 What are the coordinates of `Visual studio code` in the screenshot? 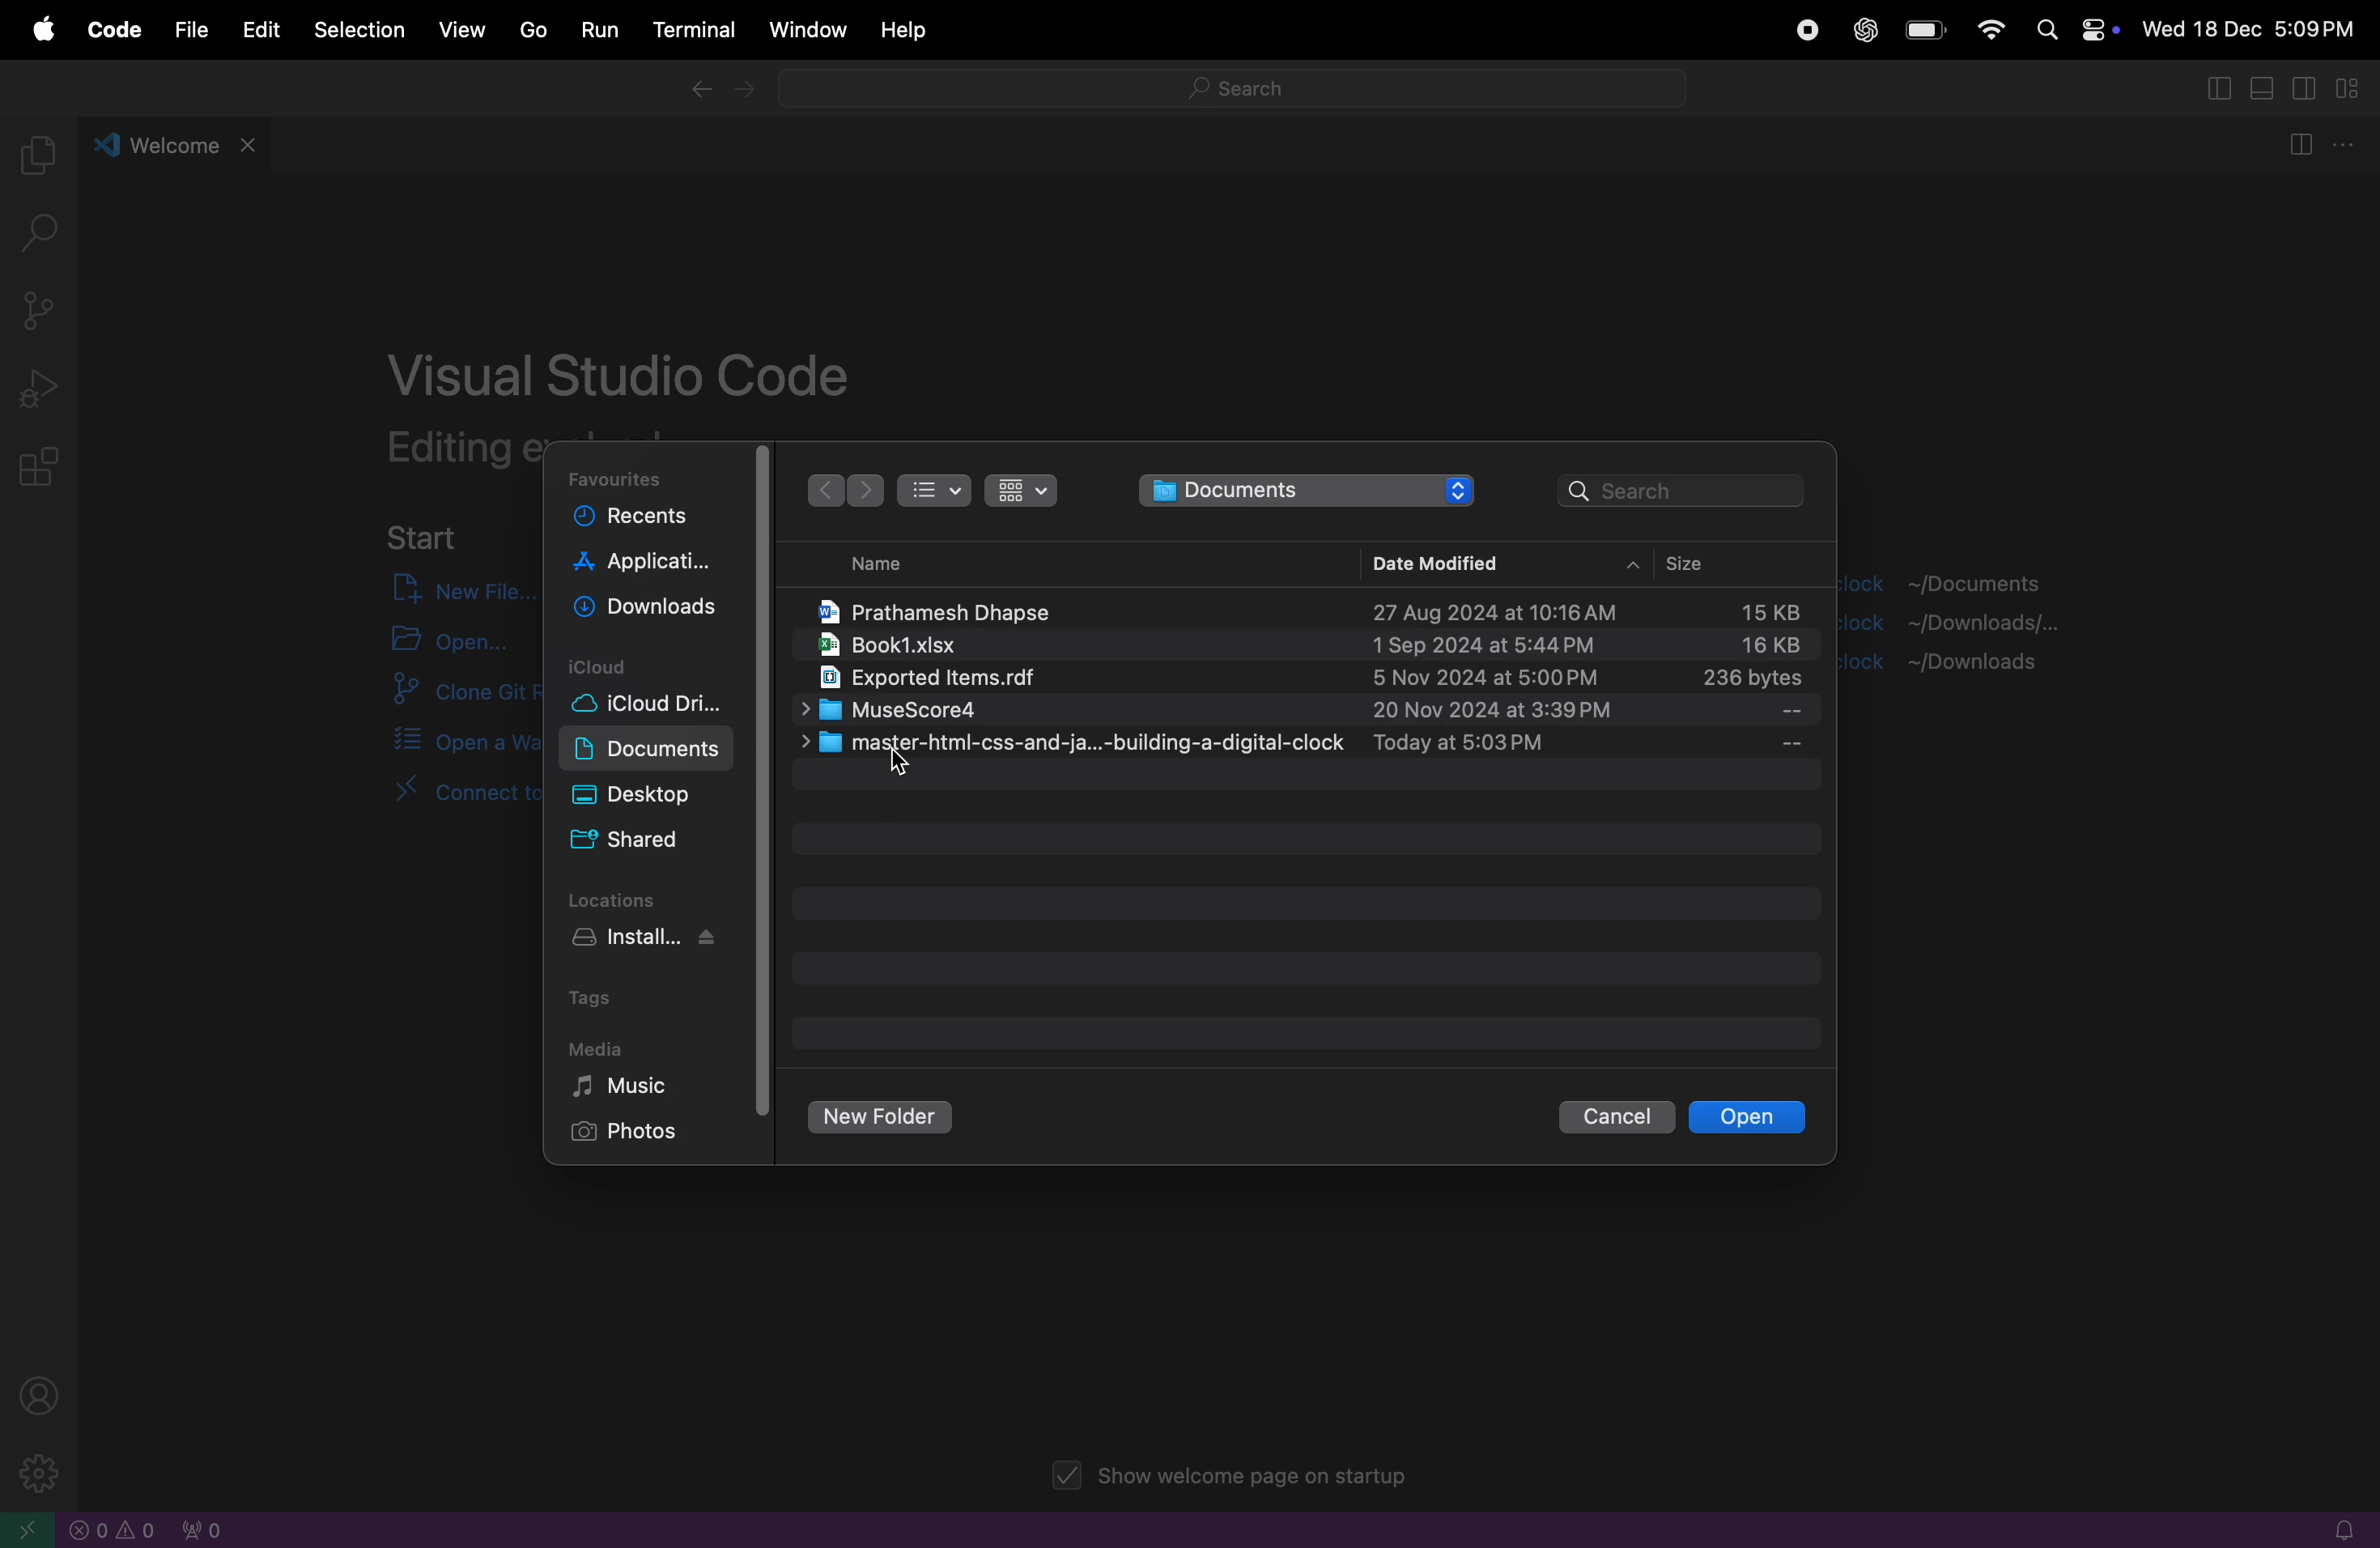 It's located at (625, 366).